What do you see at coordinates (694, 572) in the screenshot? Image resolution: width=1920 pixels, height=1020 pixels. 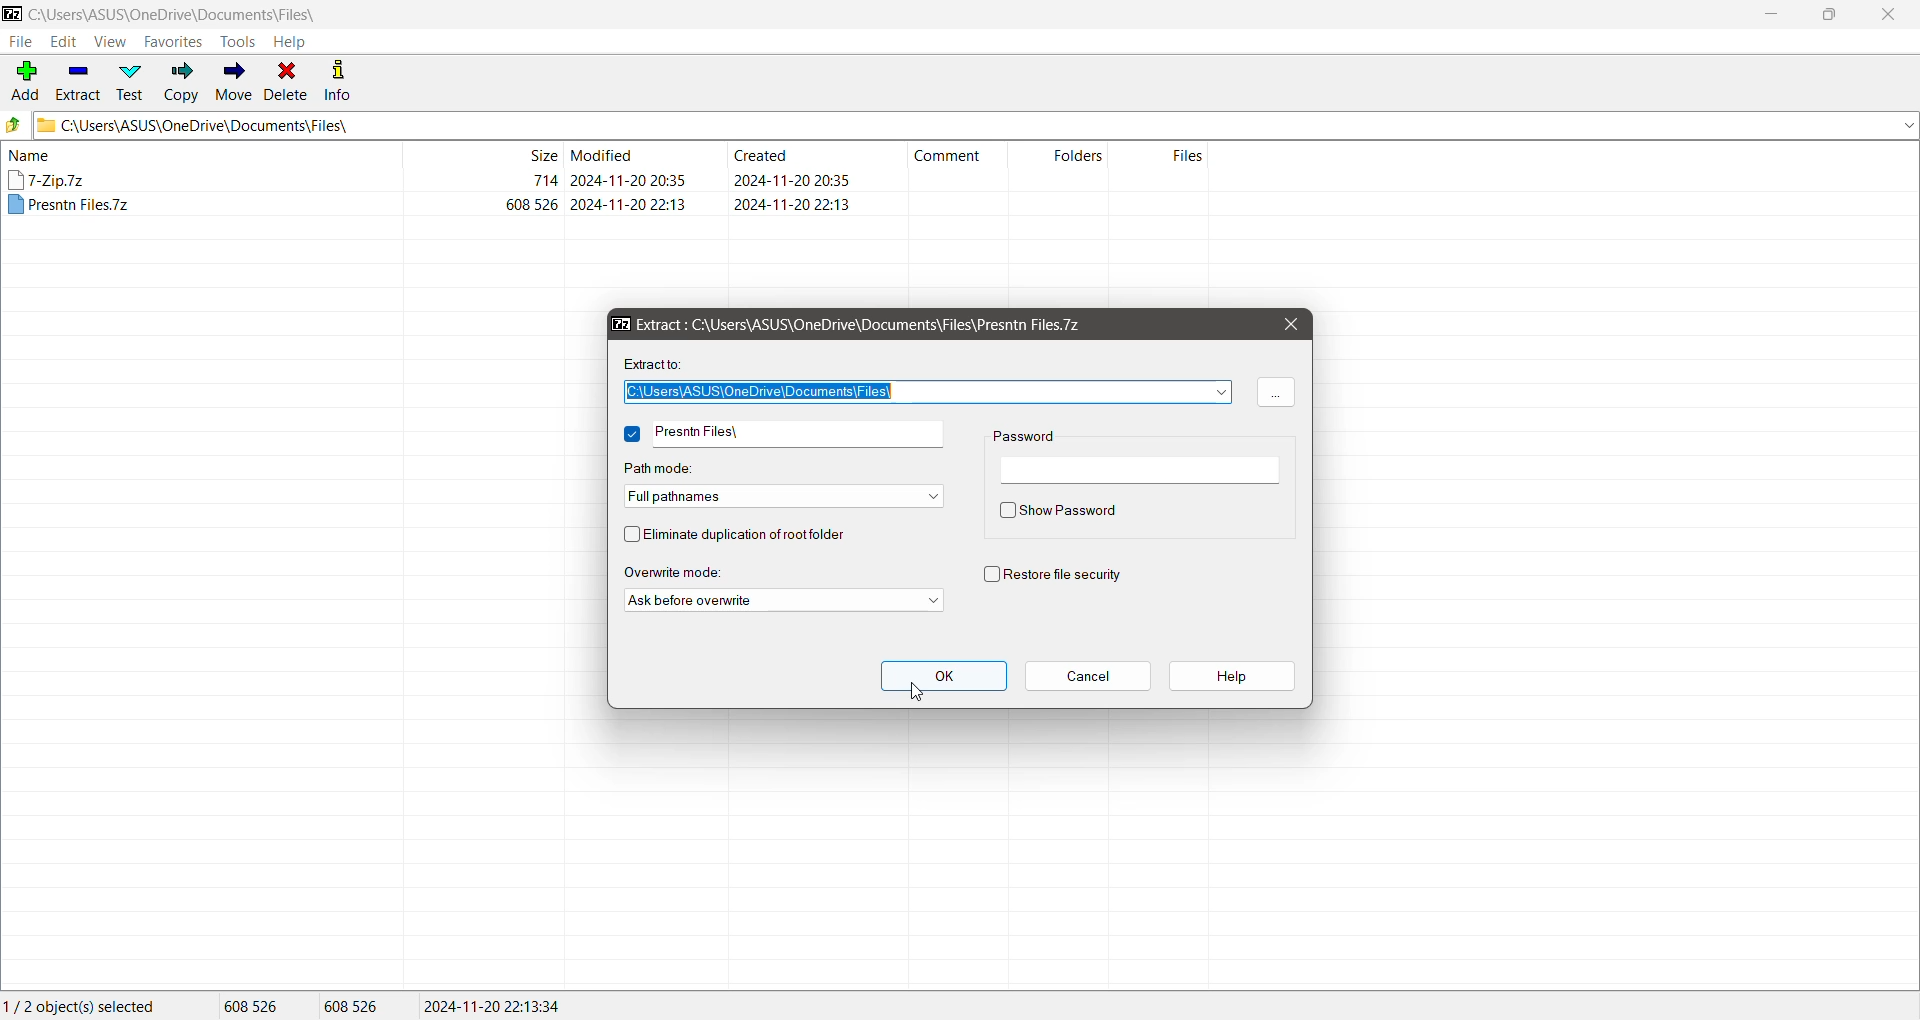 I see `Overwrite mode:` at bounding box center [694, 572].